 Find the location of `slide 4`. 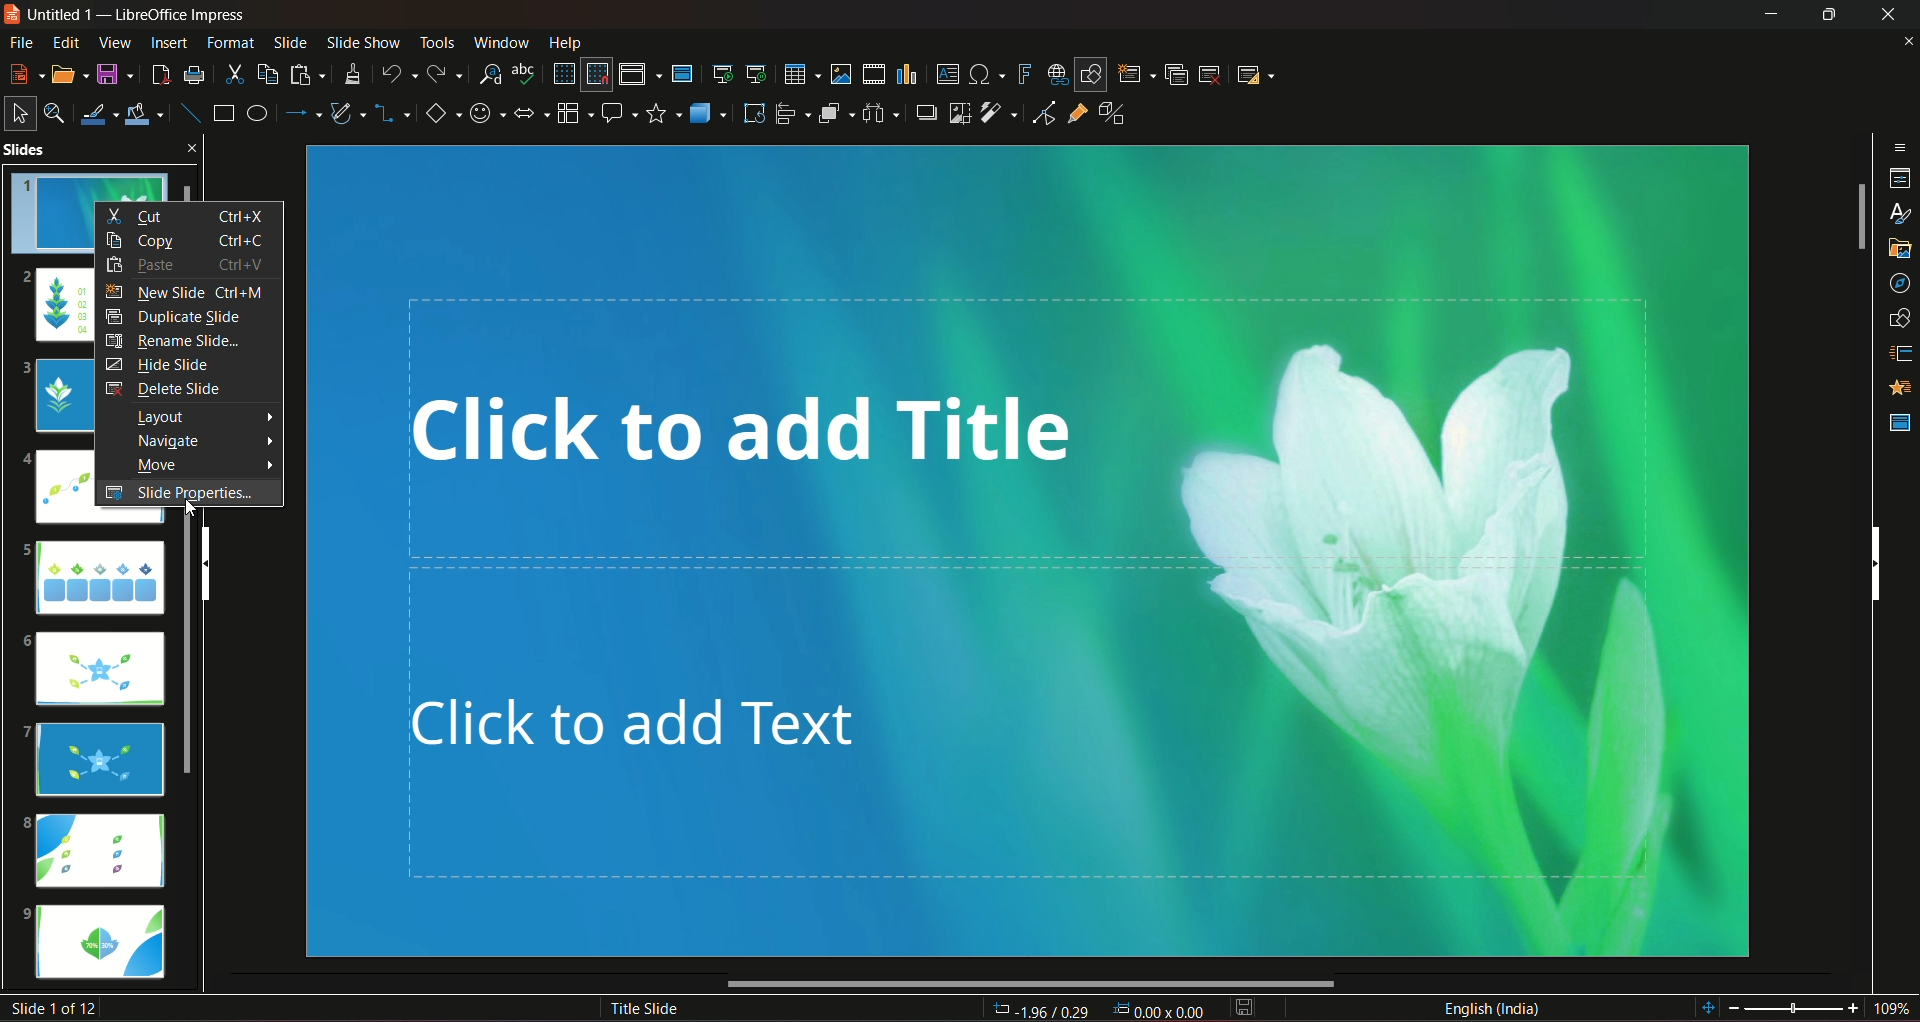

slide 4 is located at coordinates (51, 491).